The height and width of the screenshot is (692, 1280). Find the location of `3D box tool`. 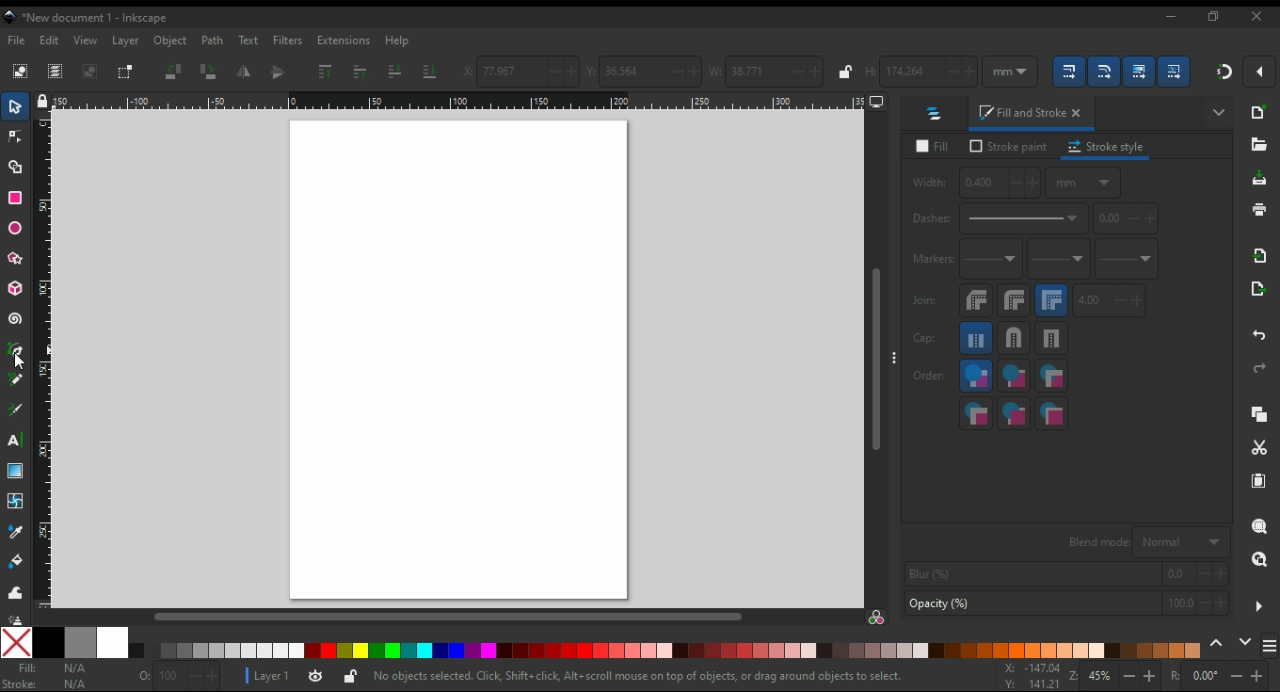

3D box tool is located at coordinates (15, 288).